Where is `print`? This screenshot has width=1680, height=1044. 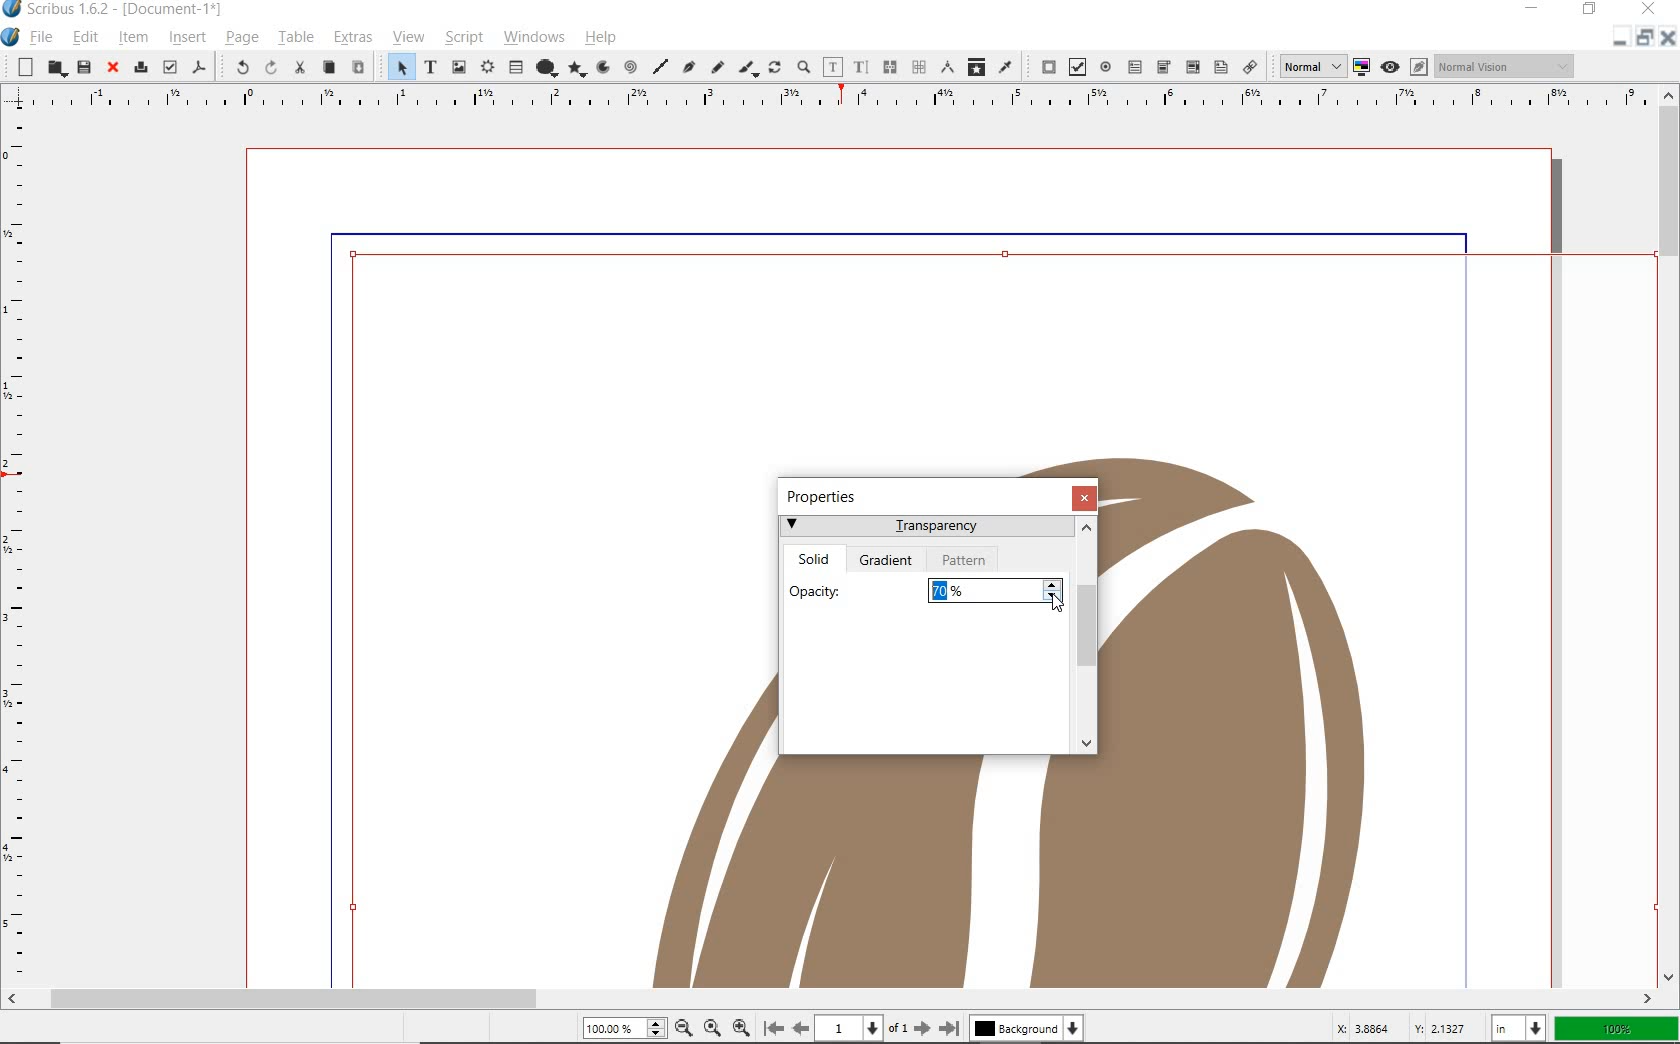 print is located at coordinates (140, 69).